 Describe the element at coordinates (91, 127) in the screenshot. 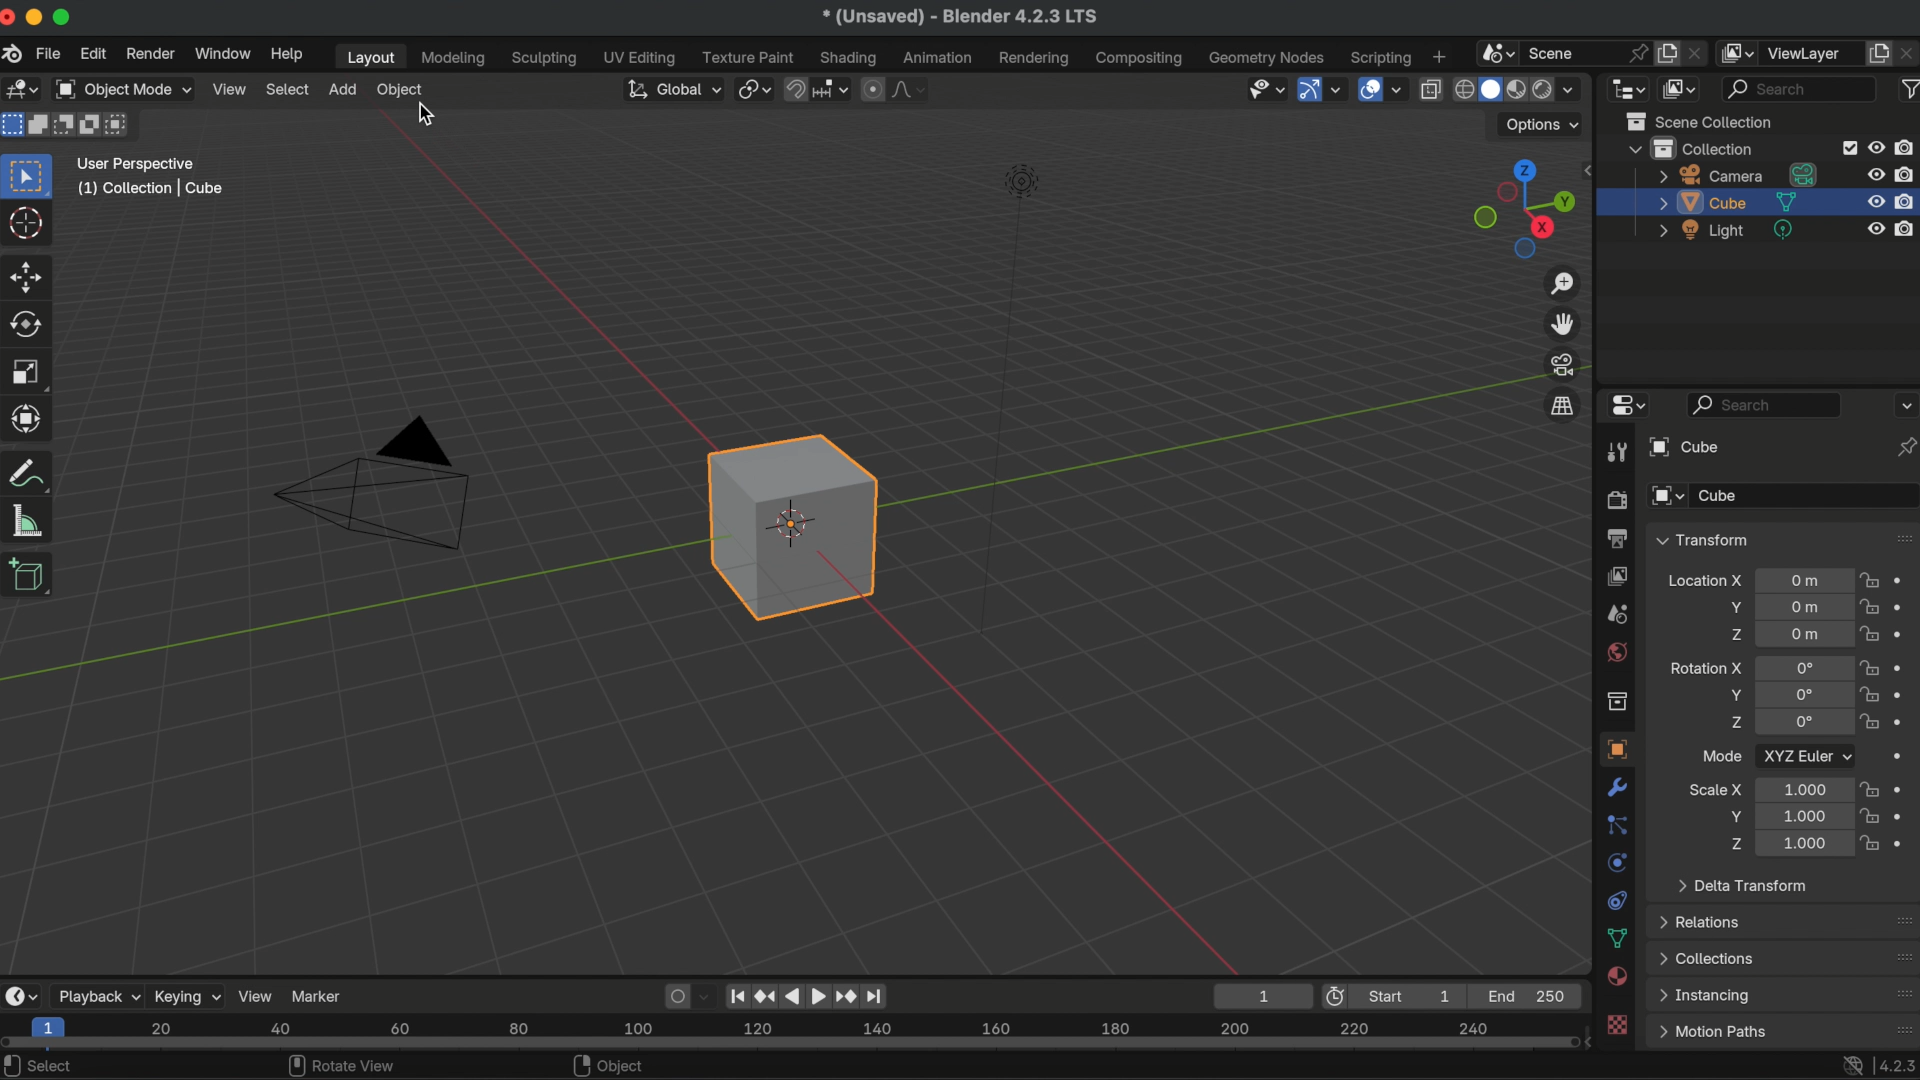

I see `mode invert existing condition` at that location.